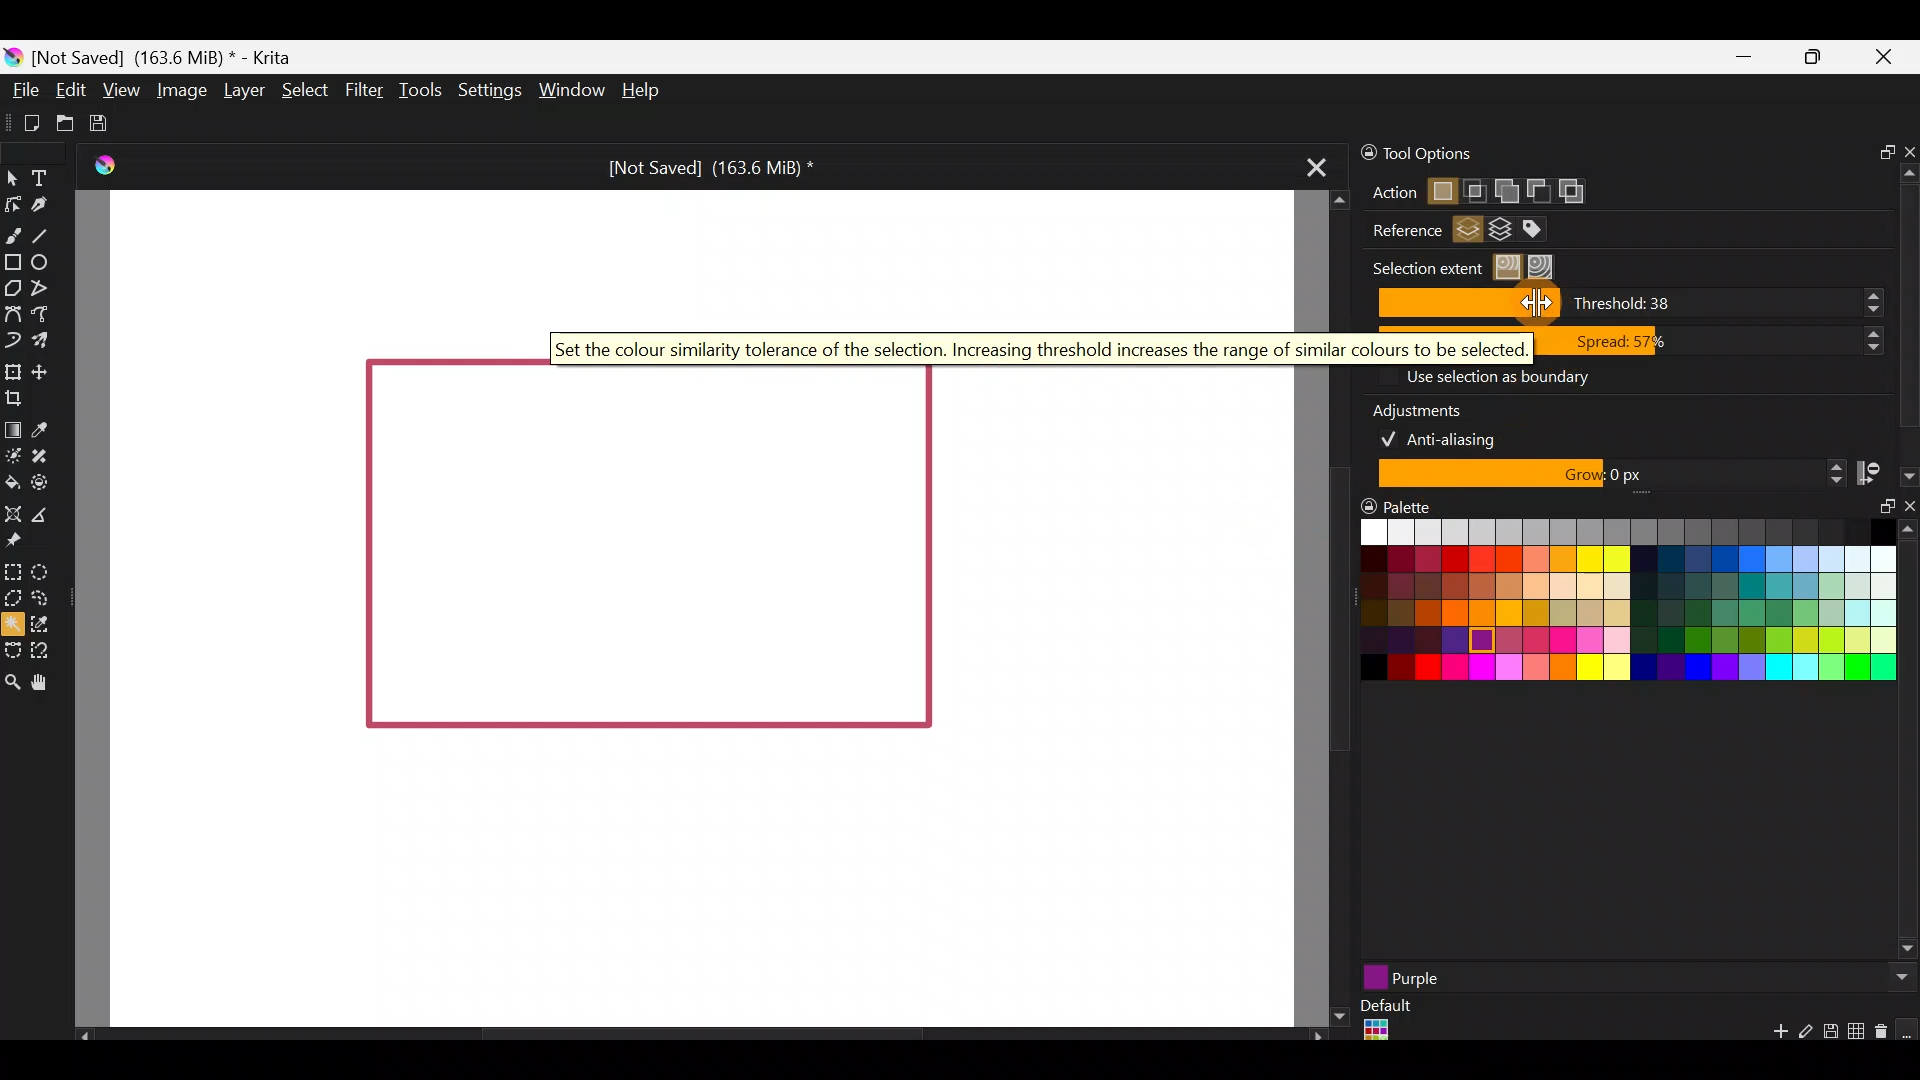 This screenshot has width=1920, height=1080. Describe the element at coordinates (690, 1034) in the screenshot. I see `Scroll bar` at that location.